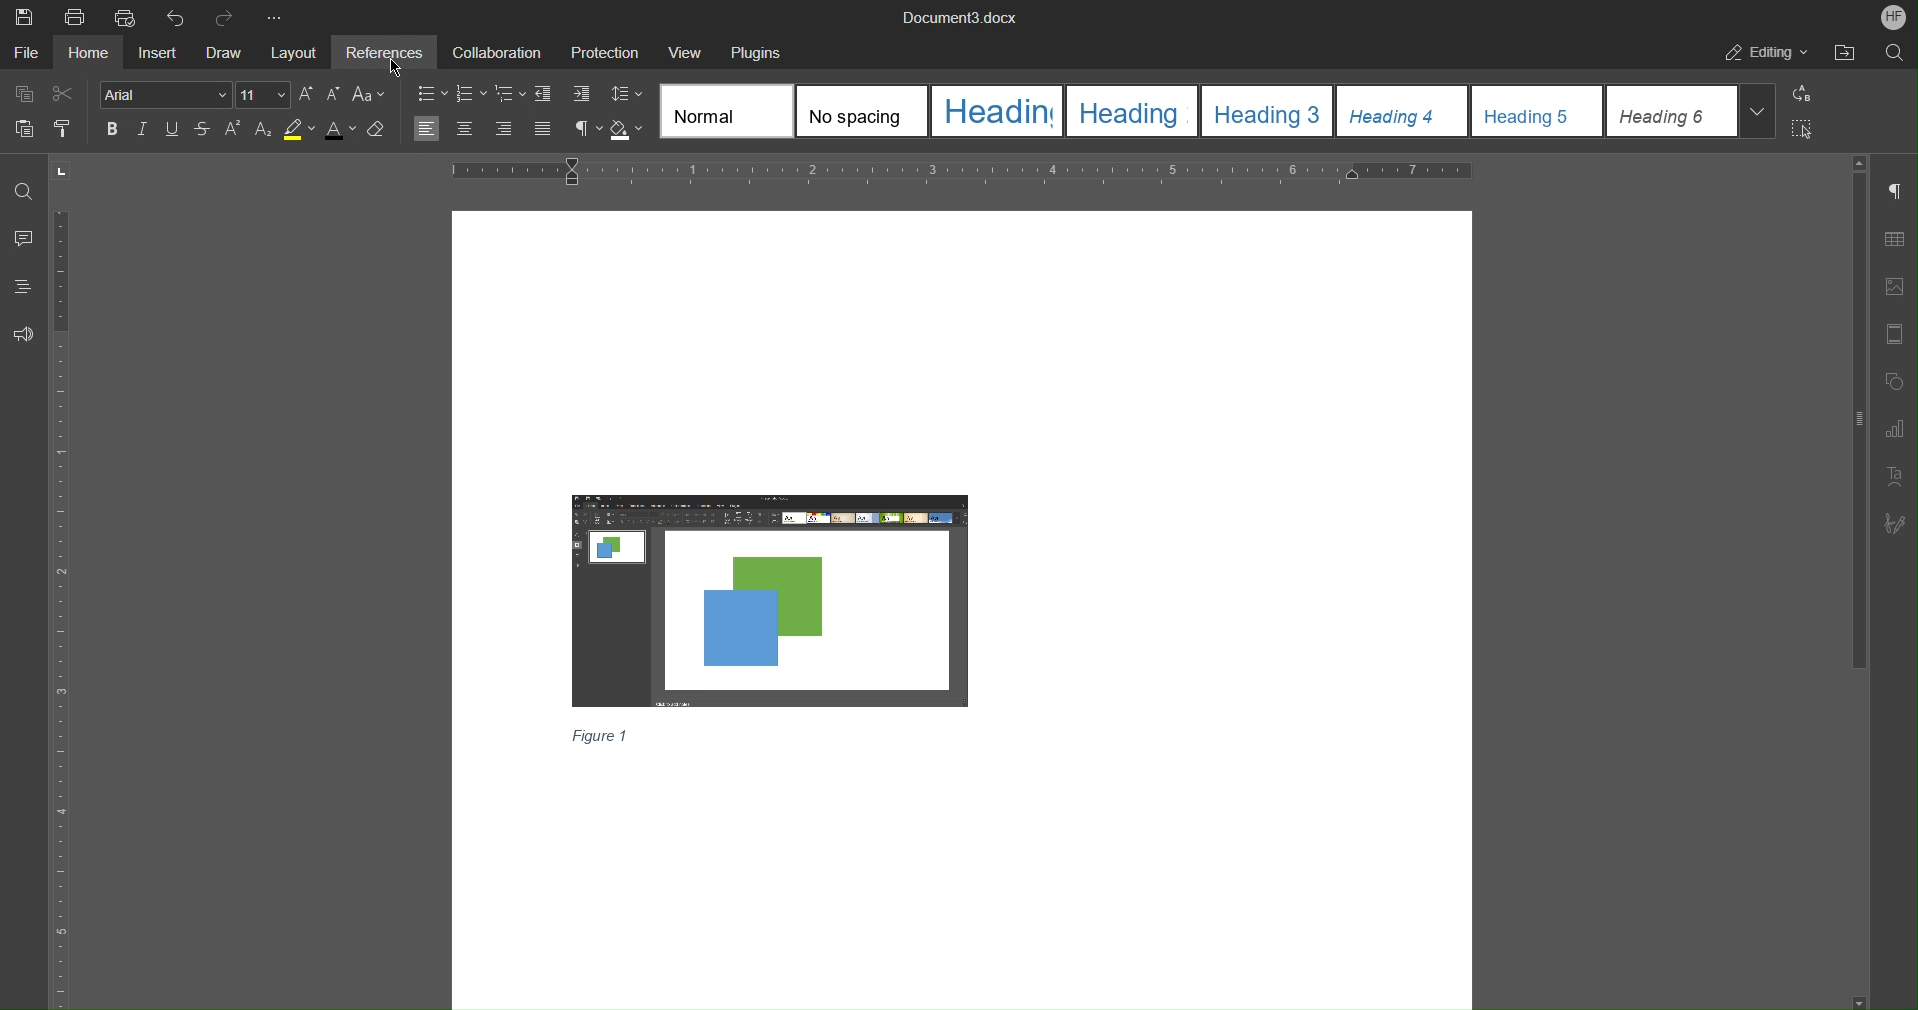 The image size is (1918, 1010). I want to click on Account, so click(1893, 16).